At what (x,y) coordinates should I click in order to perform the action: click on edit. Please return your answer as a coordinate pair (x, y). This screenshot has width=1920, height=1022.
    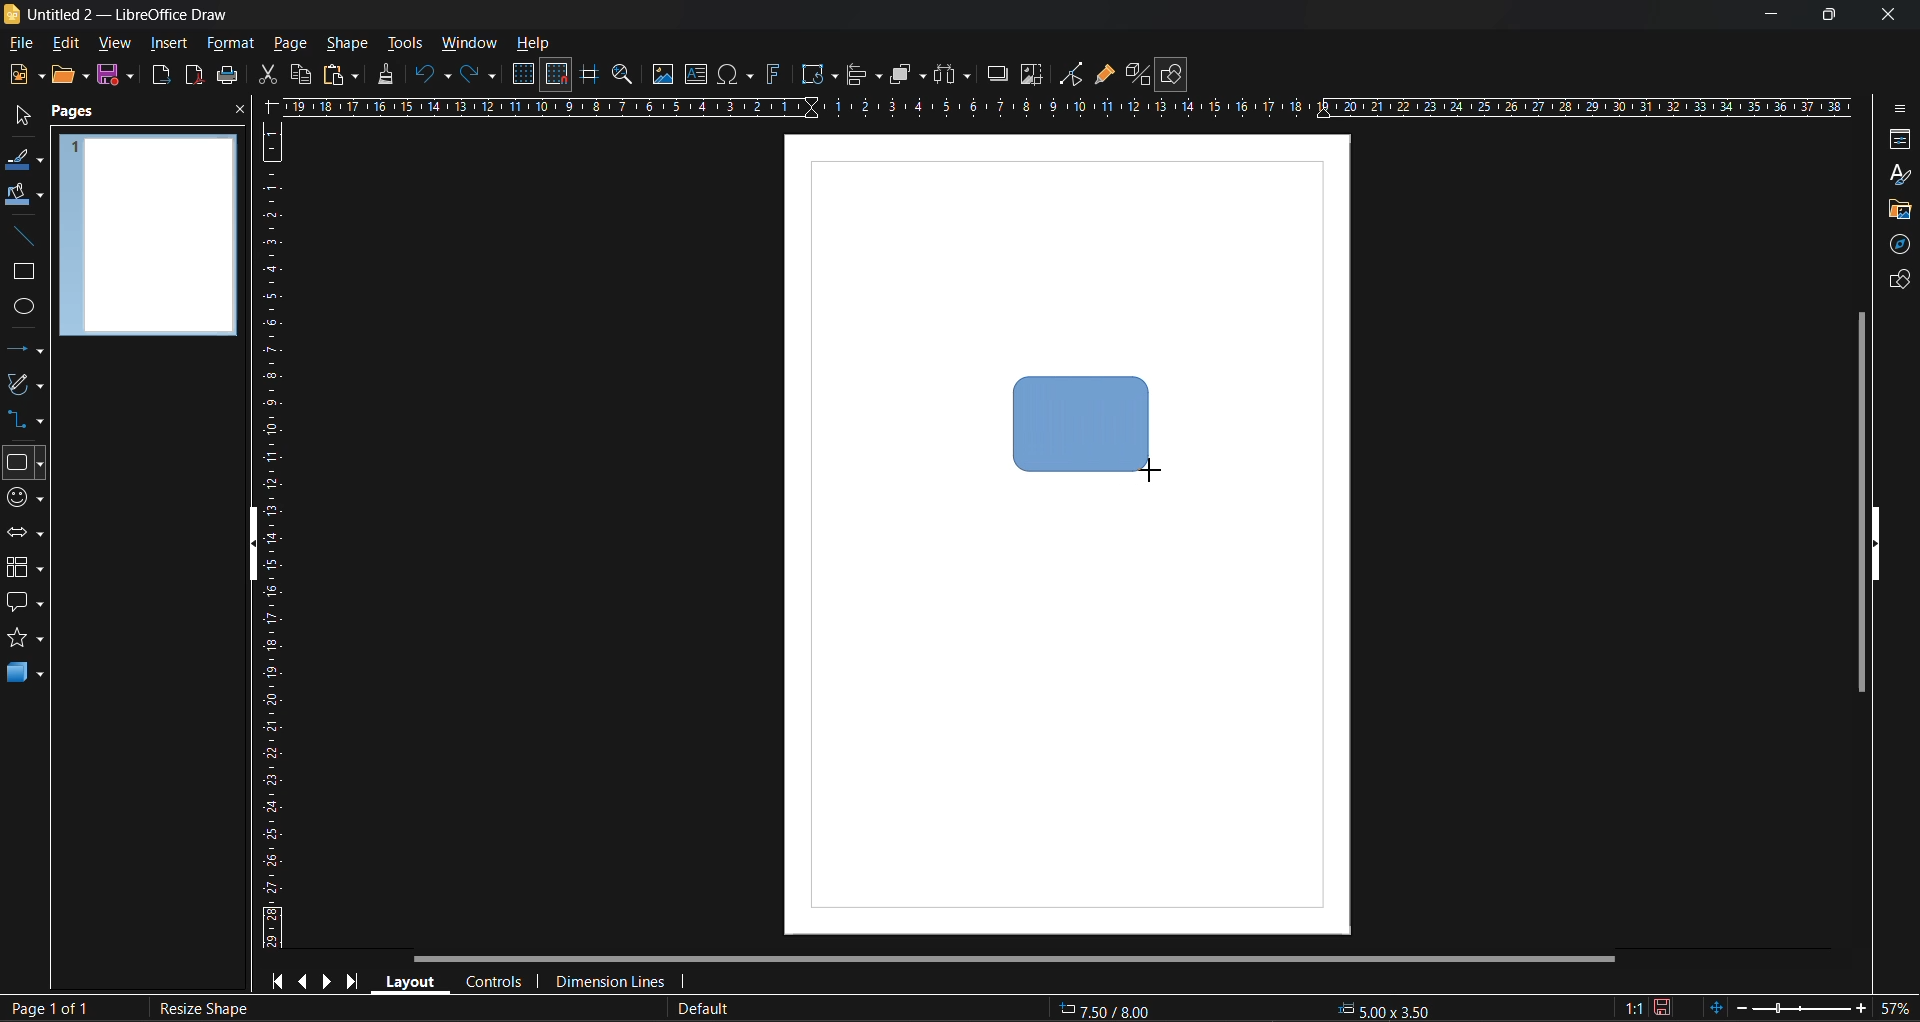
    Looking at the image, I should click on (70, 44).